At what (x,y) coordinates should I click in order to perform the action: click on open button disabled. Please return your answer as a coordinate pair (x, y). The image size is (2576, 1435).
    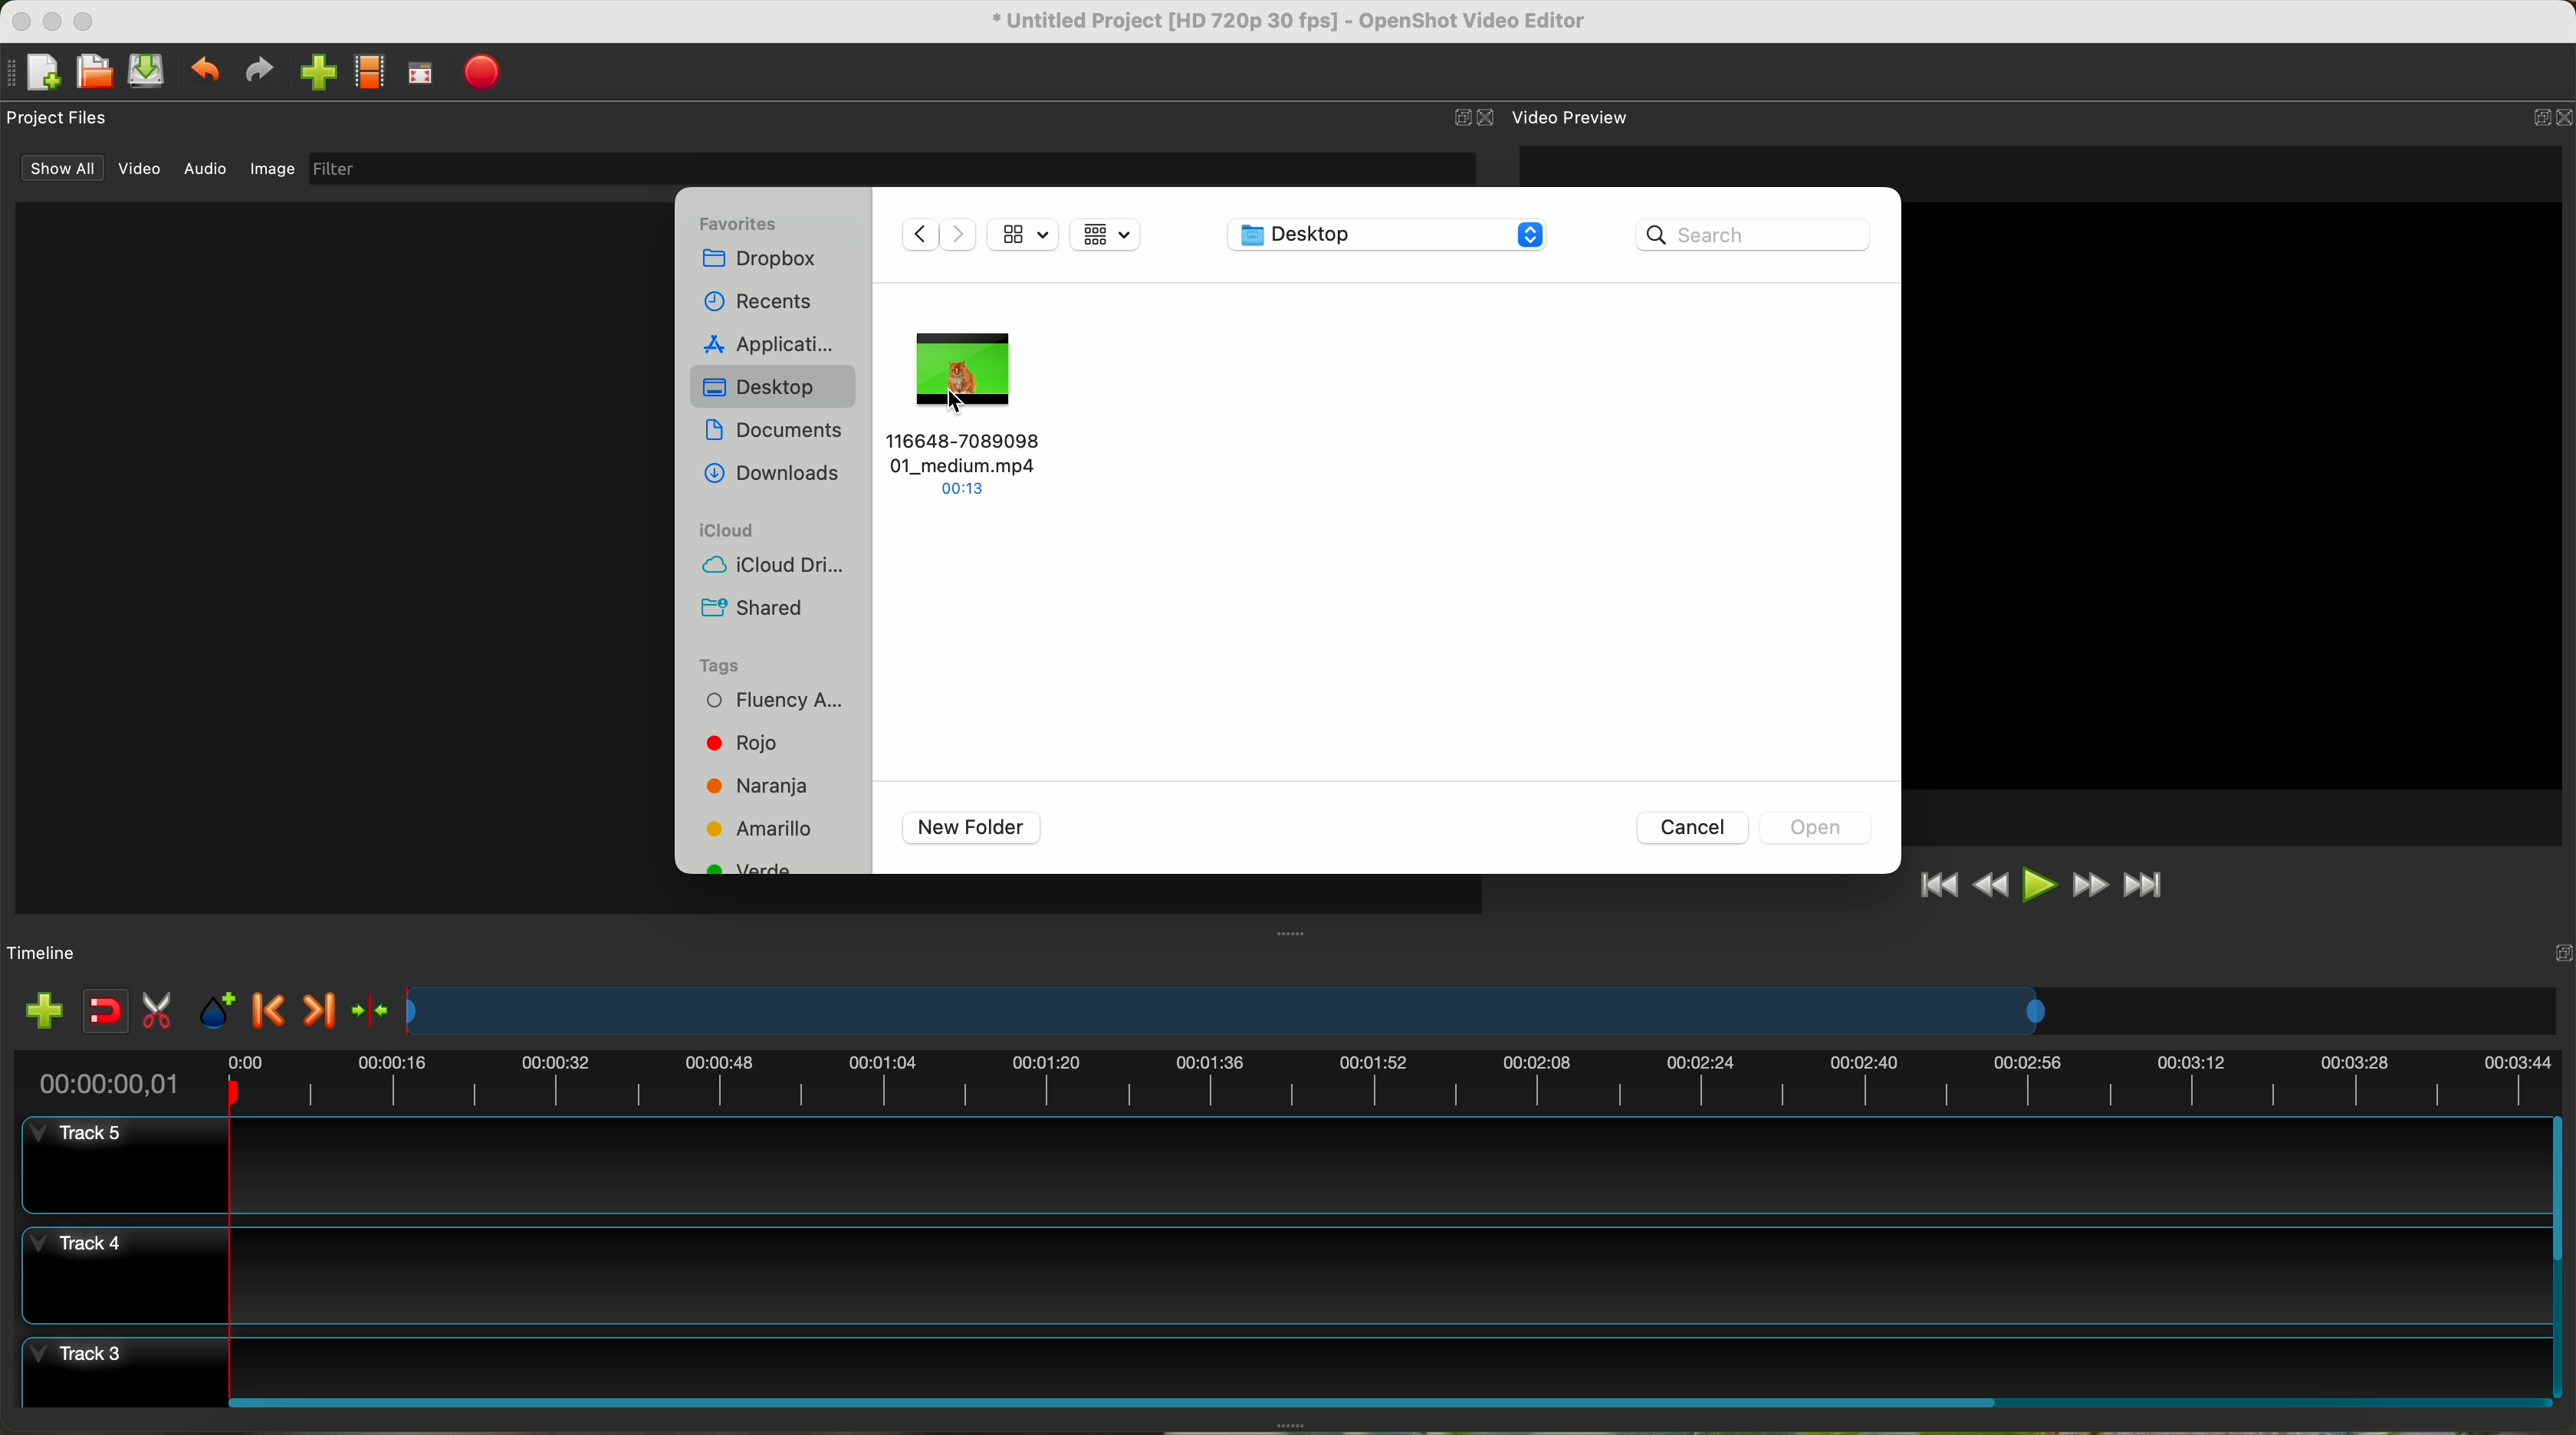
    Looking at the image, I should click on (1814, 825).